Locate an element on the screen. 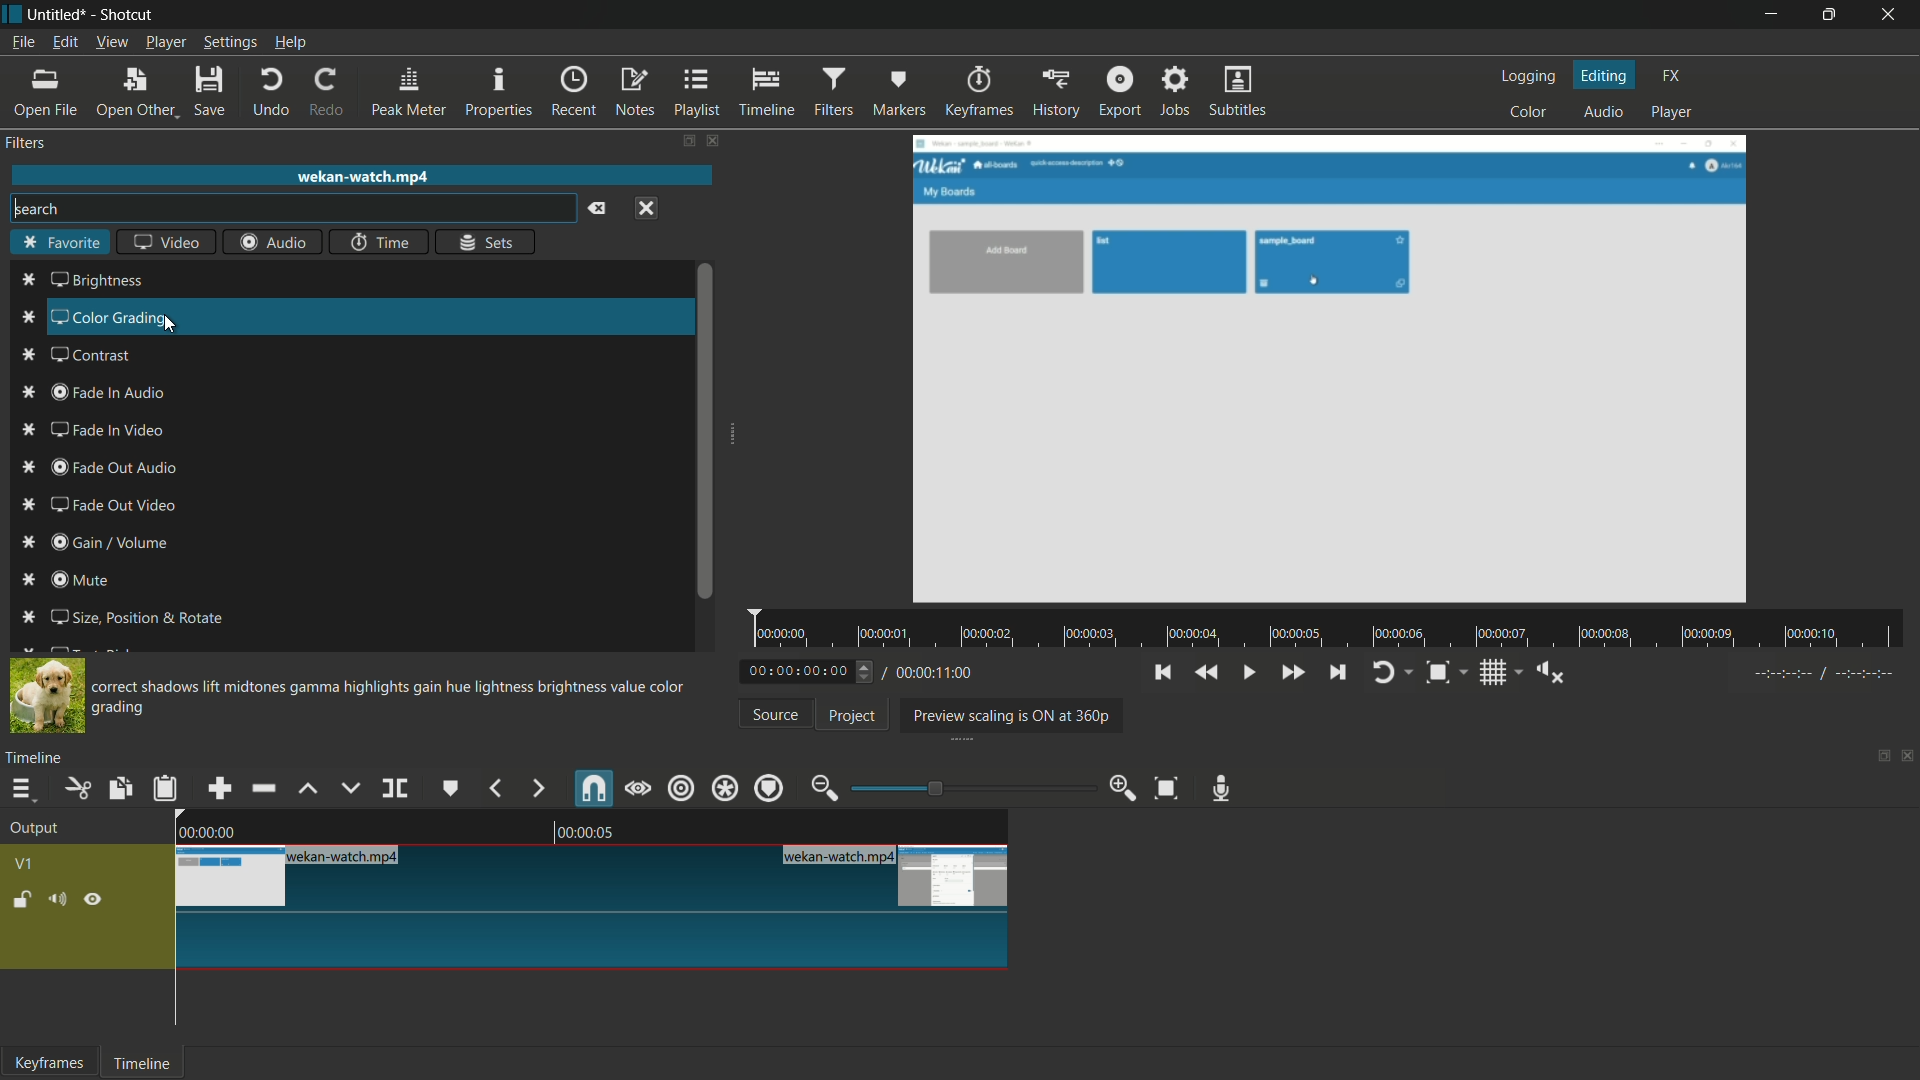 This screenshot has height=1080, width=1920. hide is located at coordinates (95, 902).